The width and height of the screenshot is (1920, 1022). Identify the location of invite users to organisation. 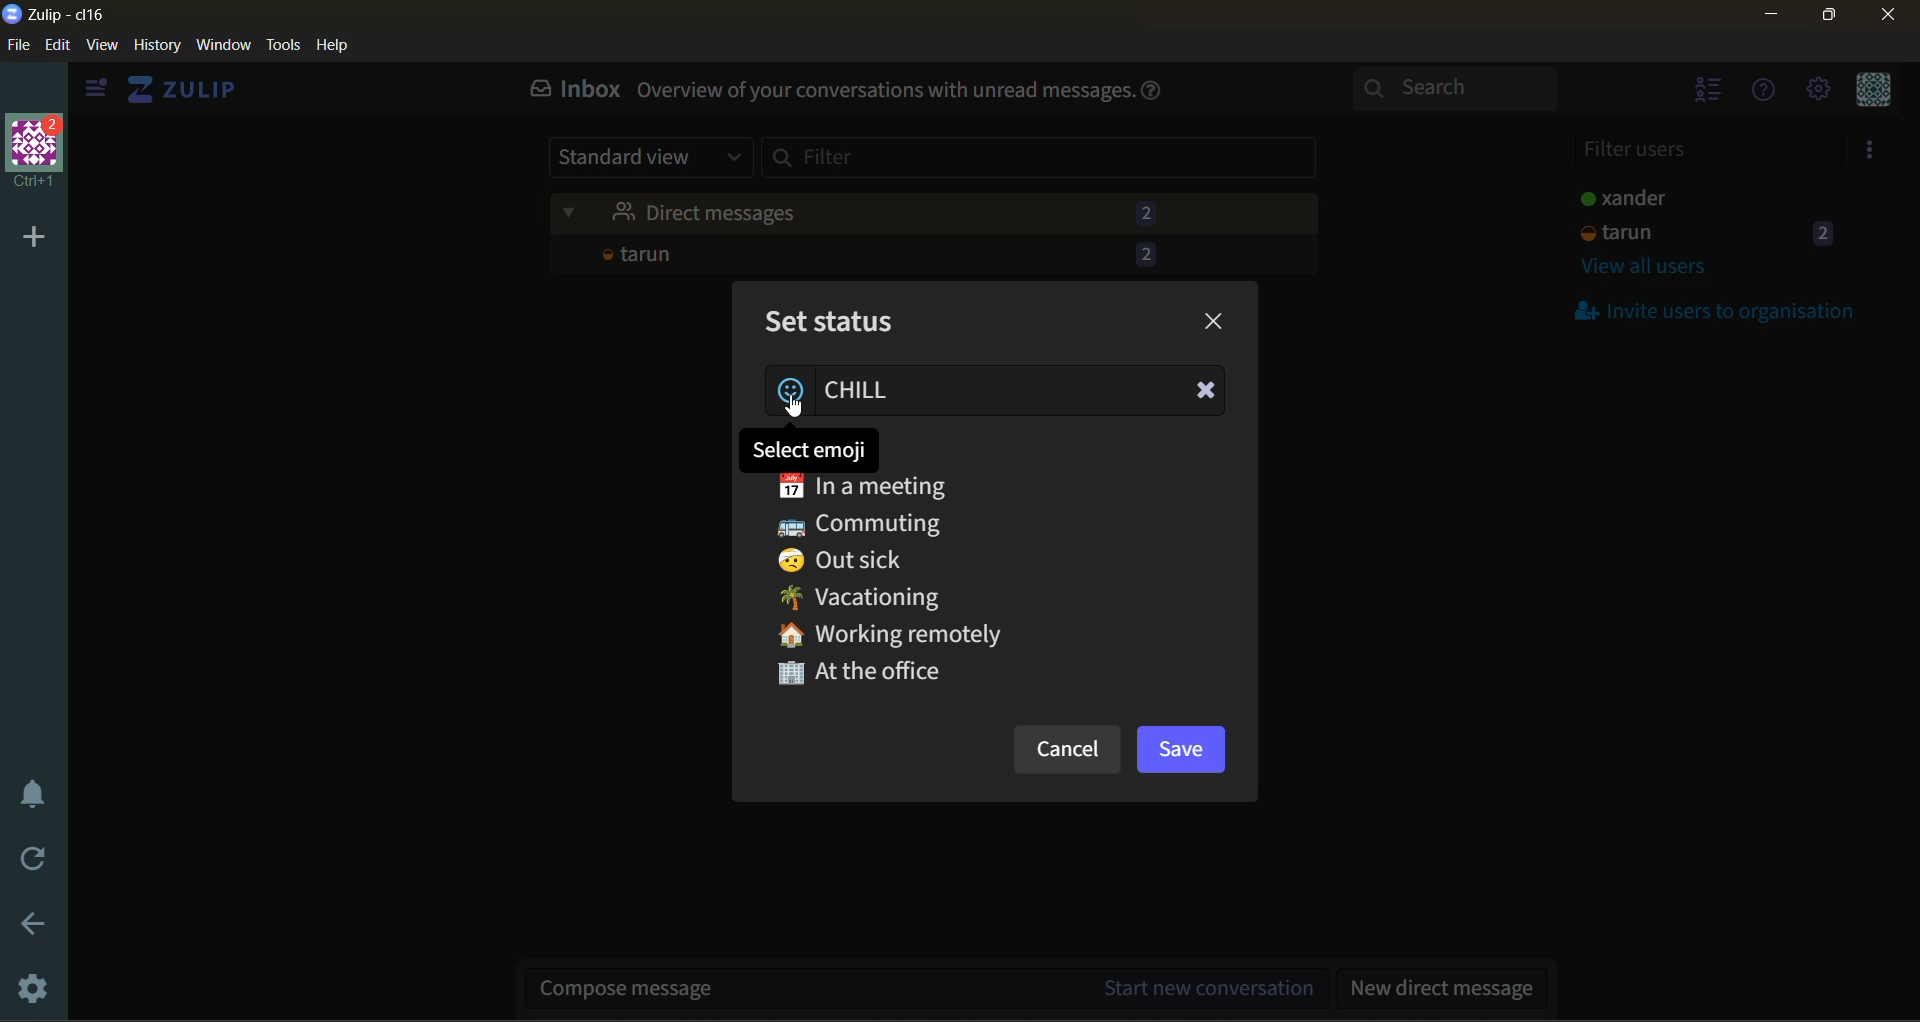
(1729, 310).